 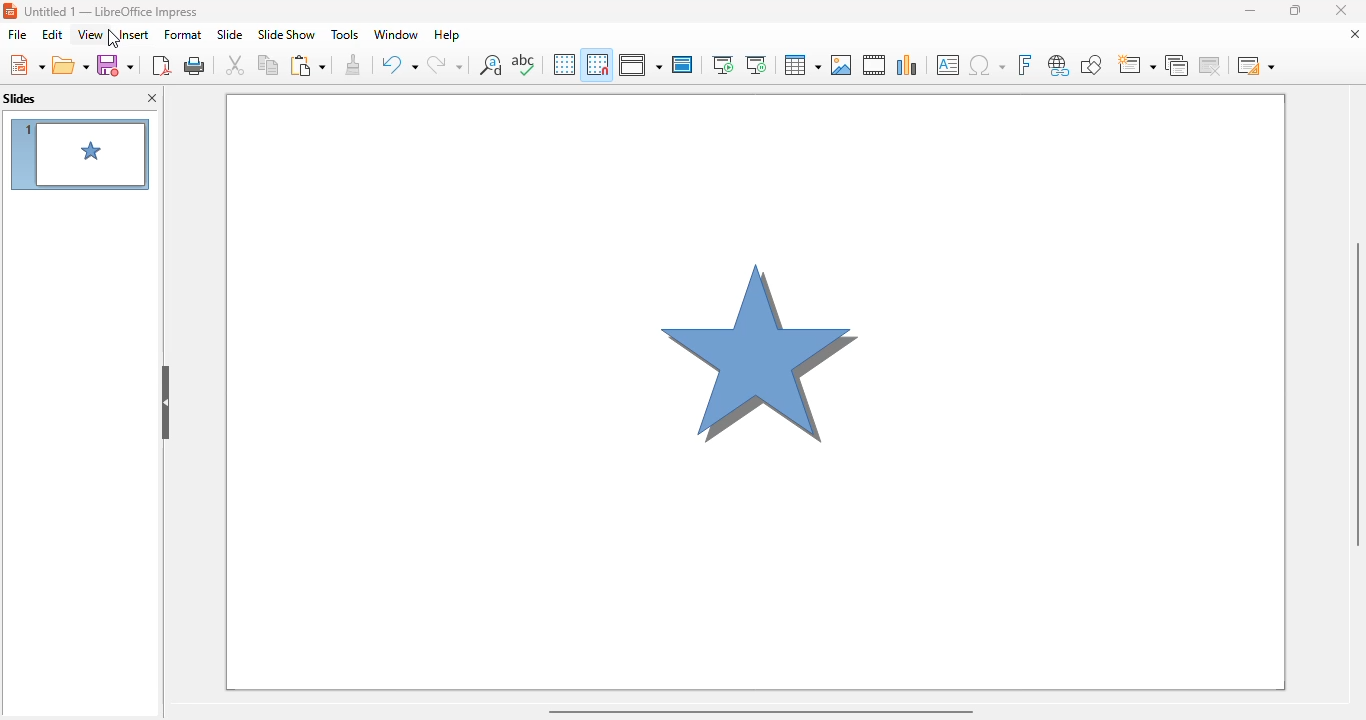 I want to click on hide, so click(x=165, y=403).